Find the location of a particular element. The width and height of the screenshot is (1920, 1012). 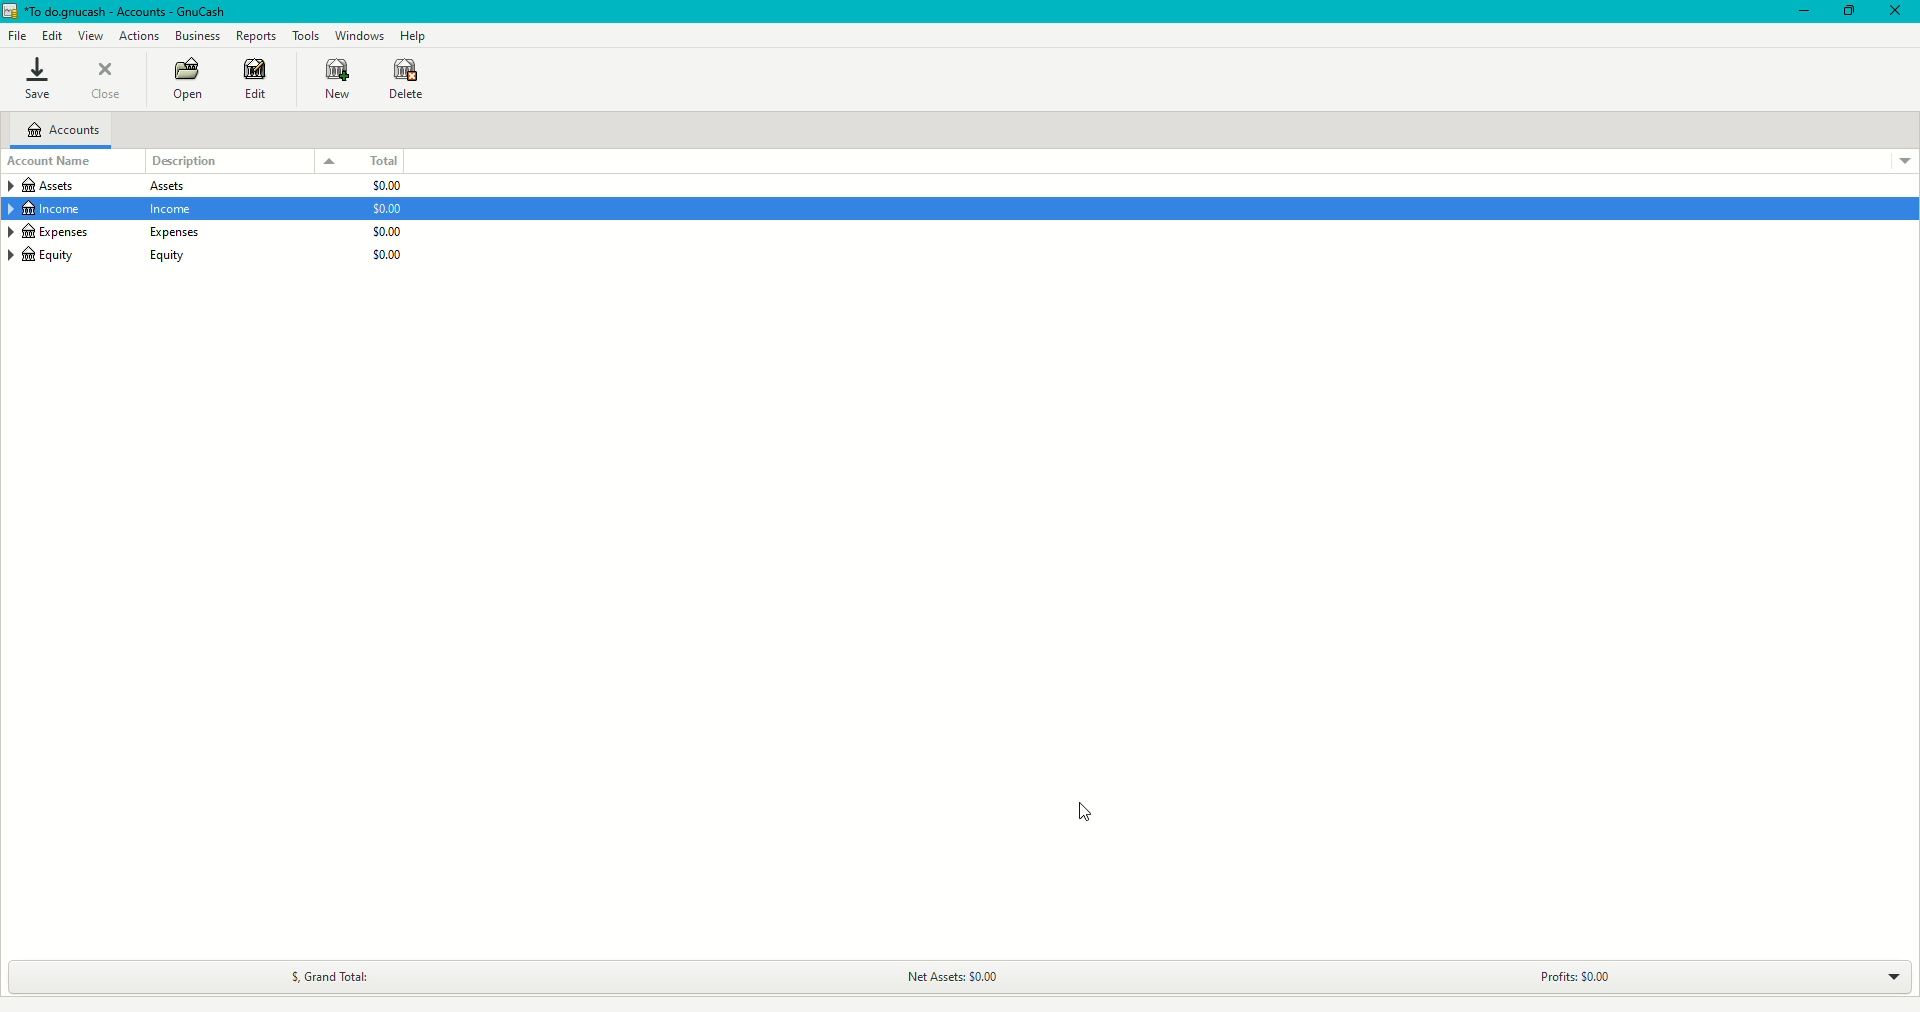

File is located at coordinates (17, 36).